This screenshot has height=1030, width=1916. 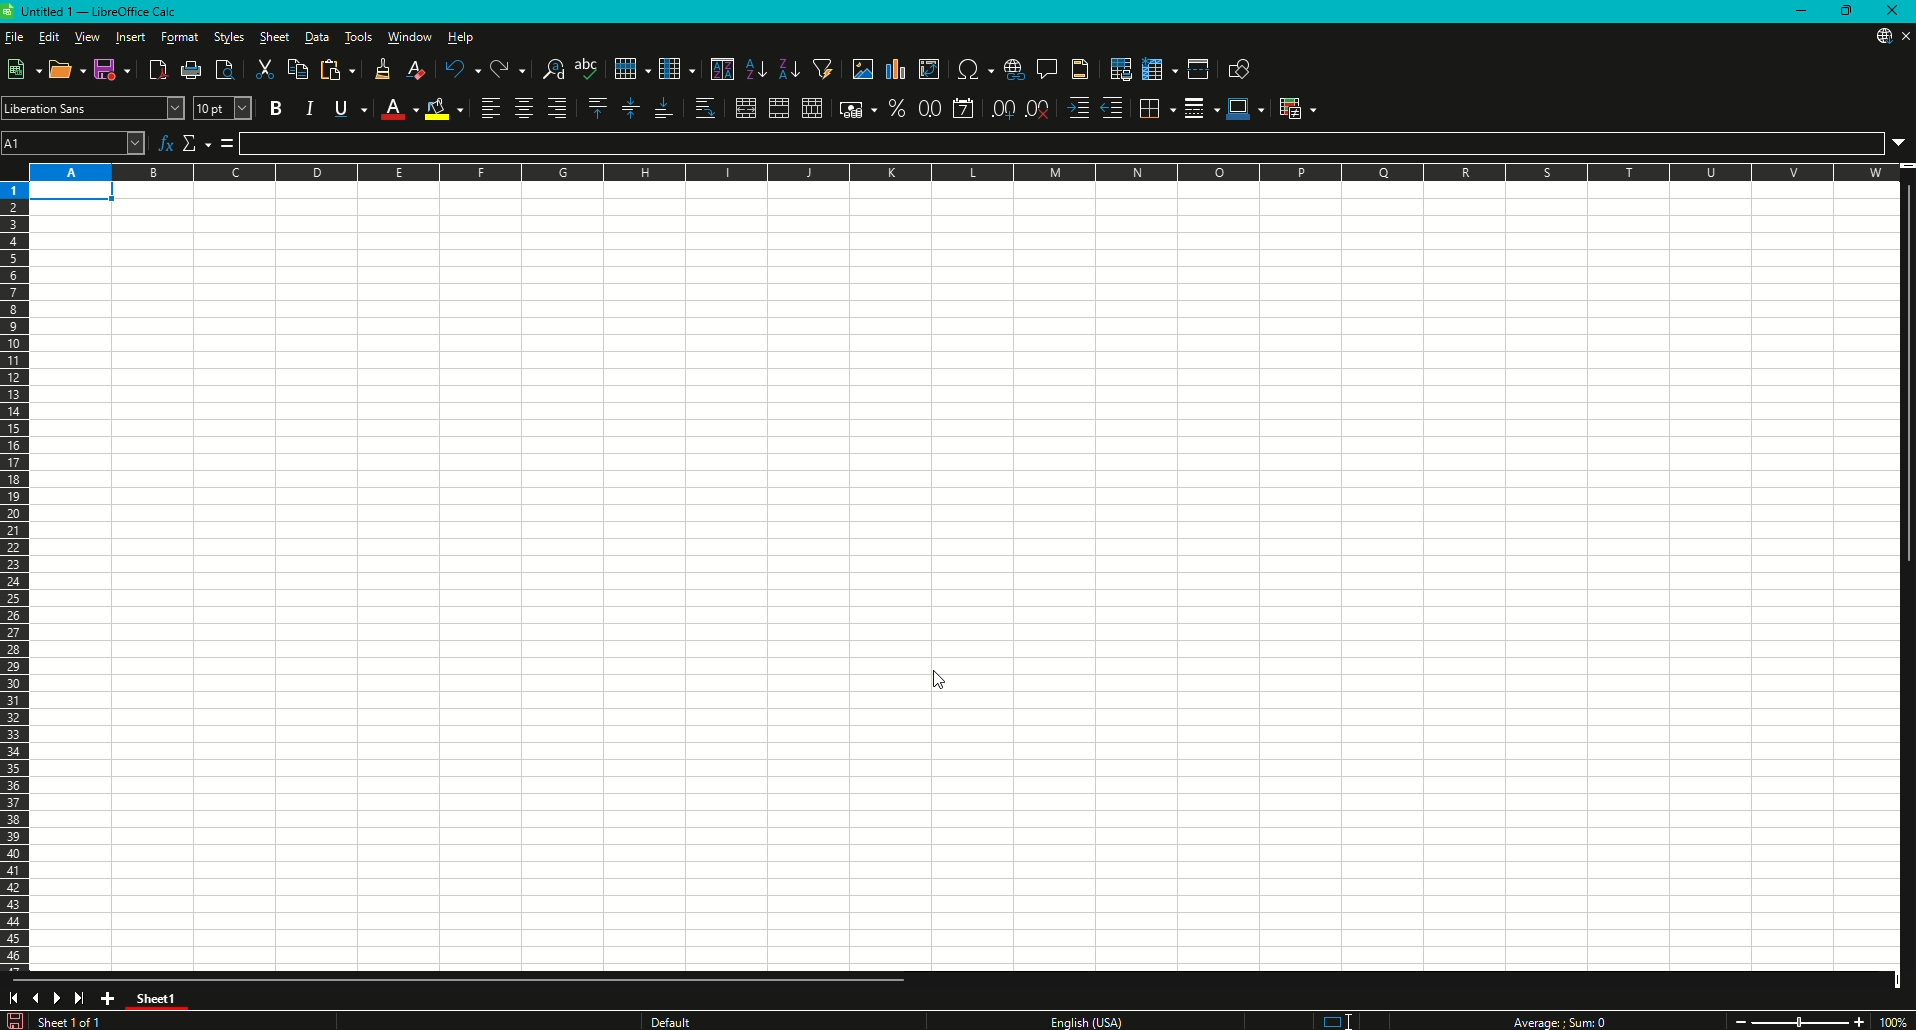 What do you see at coordinates (1740, 1022) in the screenshot?
I see `Zoom out` at bounding box center [1740, 1022].